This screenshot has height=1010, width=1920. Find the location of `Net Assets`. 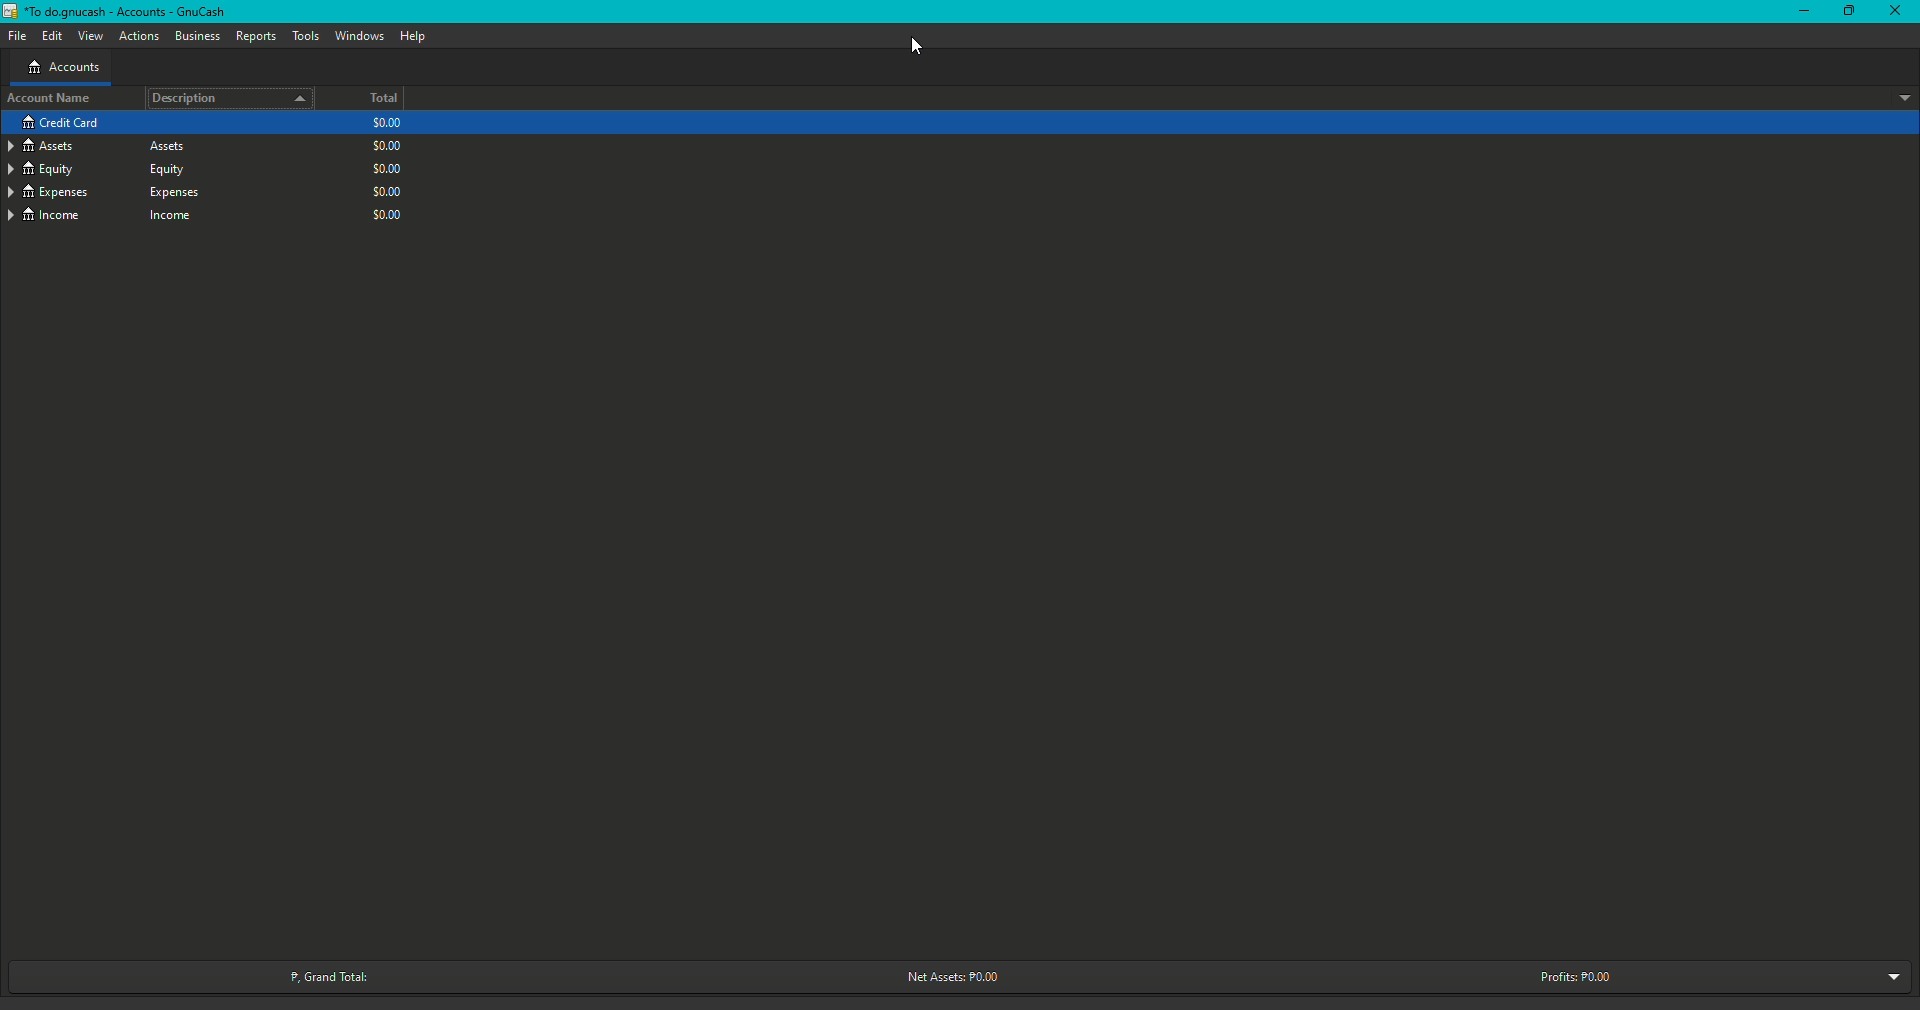

Net Assets is located at coordinates (956, 977).